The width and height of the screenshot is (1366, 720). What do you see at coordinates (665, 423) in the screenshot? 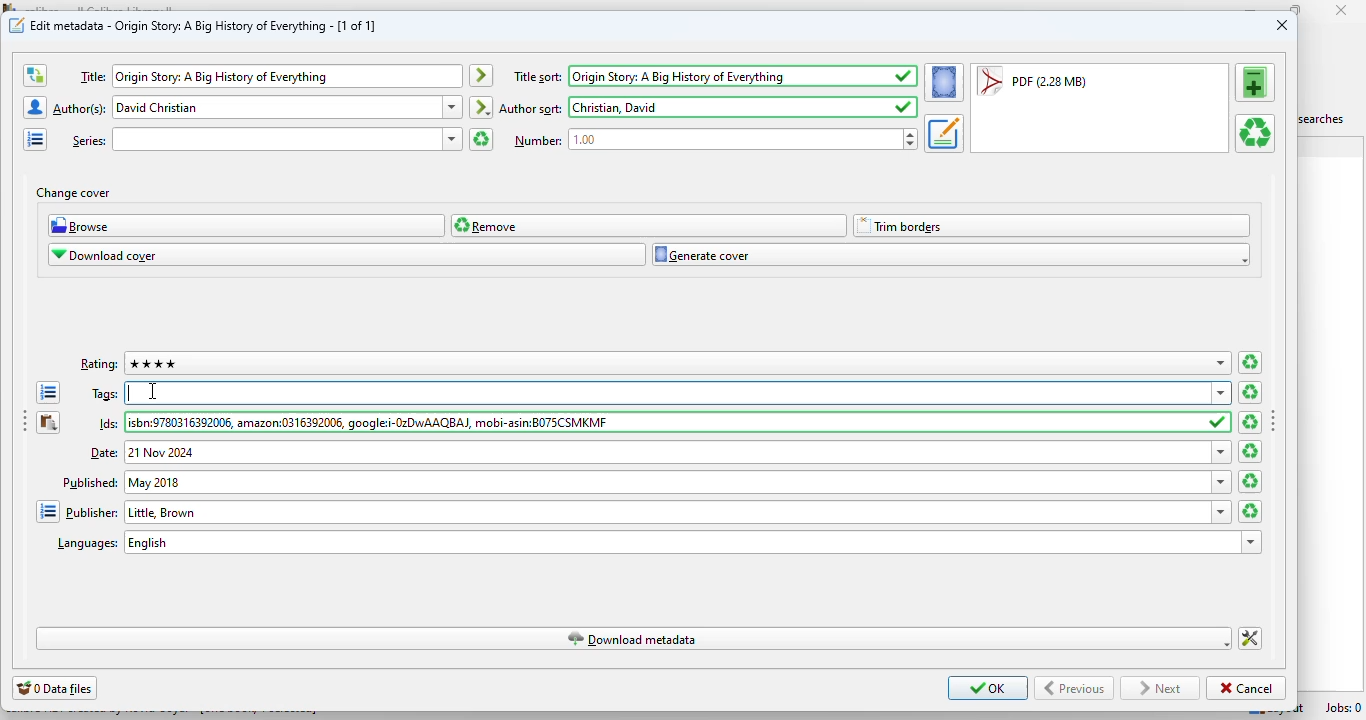
I see `Ids:` at bounding box center [665, 423].